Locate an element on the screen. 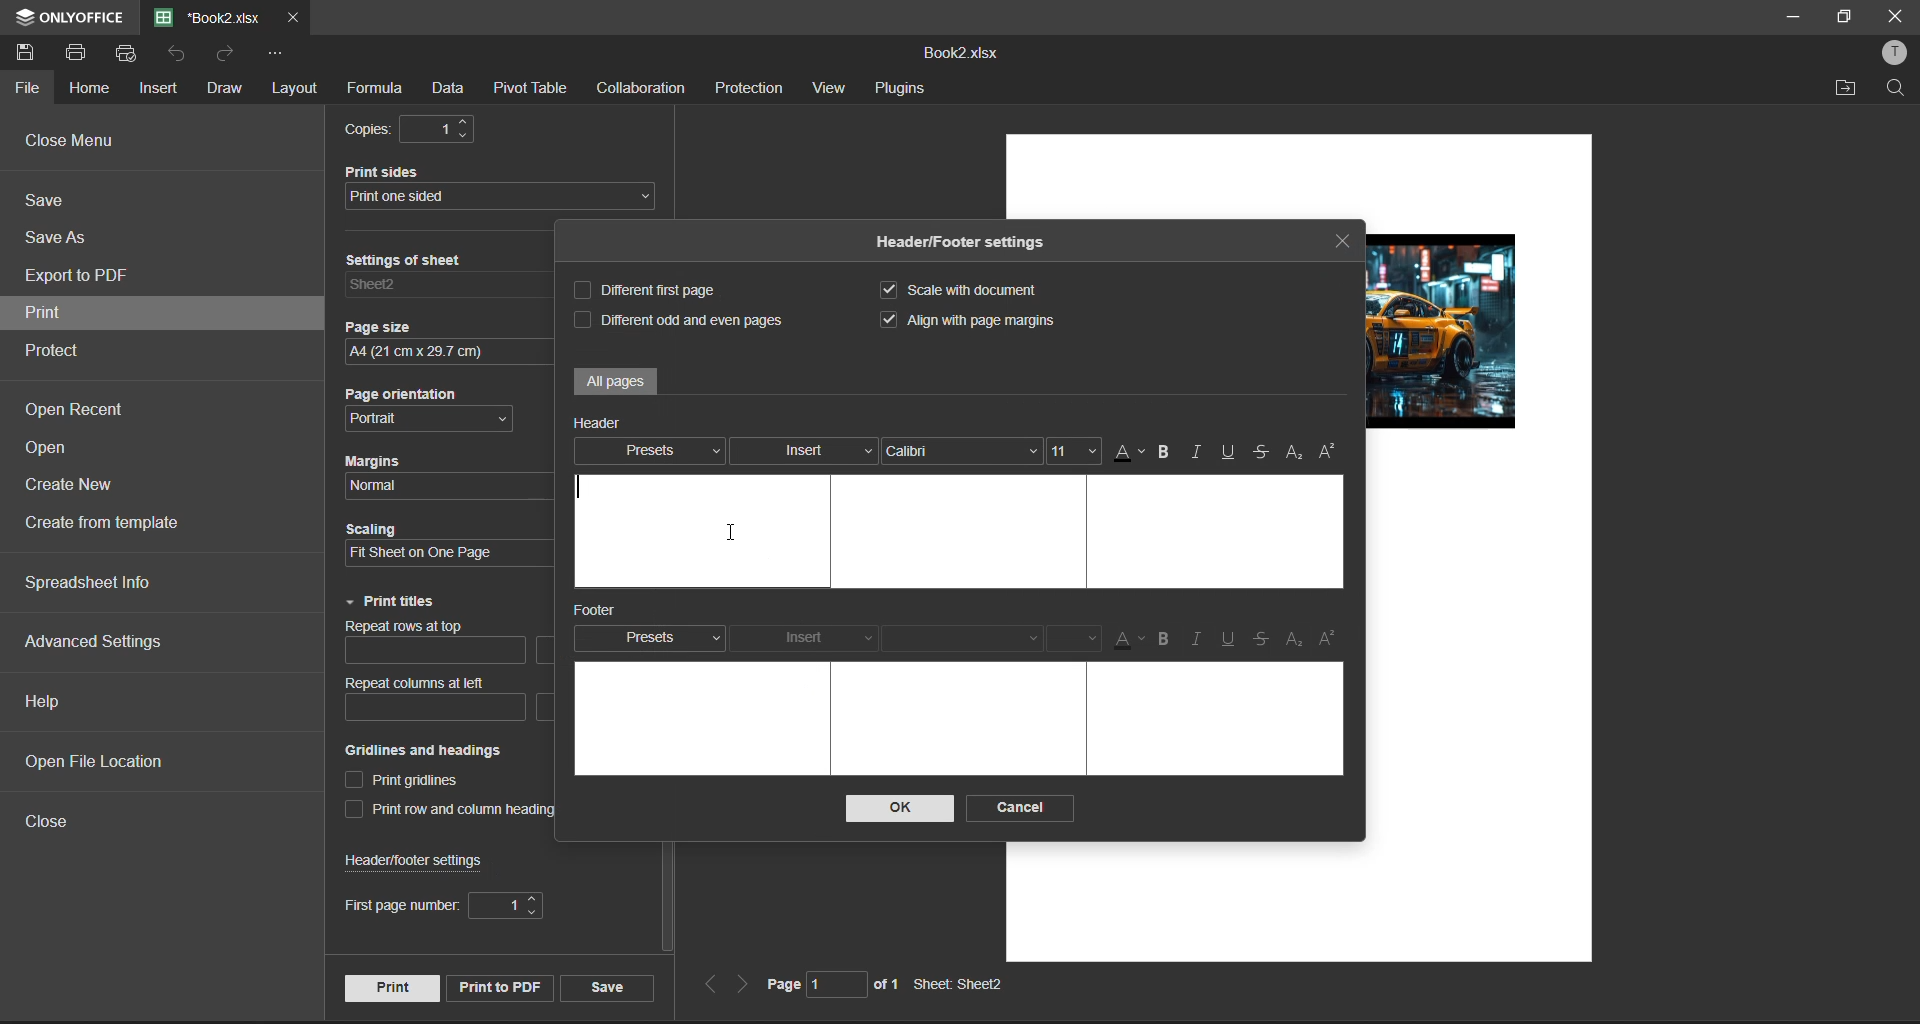  strikethrough is located at coordinates (1262, 641).